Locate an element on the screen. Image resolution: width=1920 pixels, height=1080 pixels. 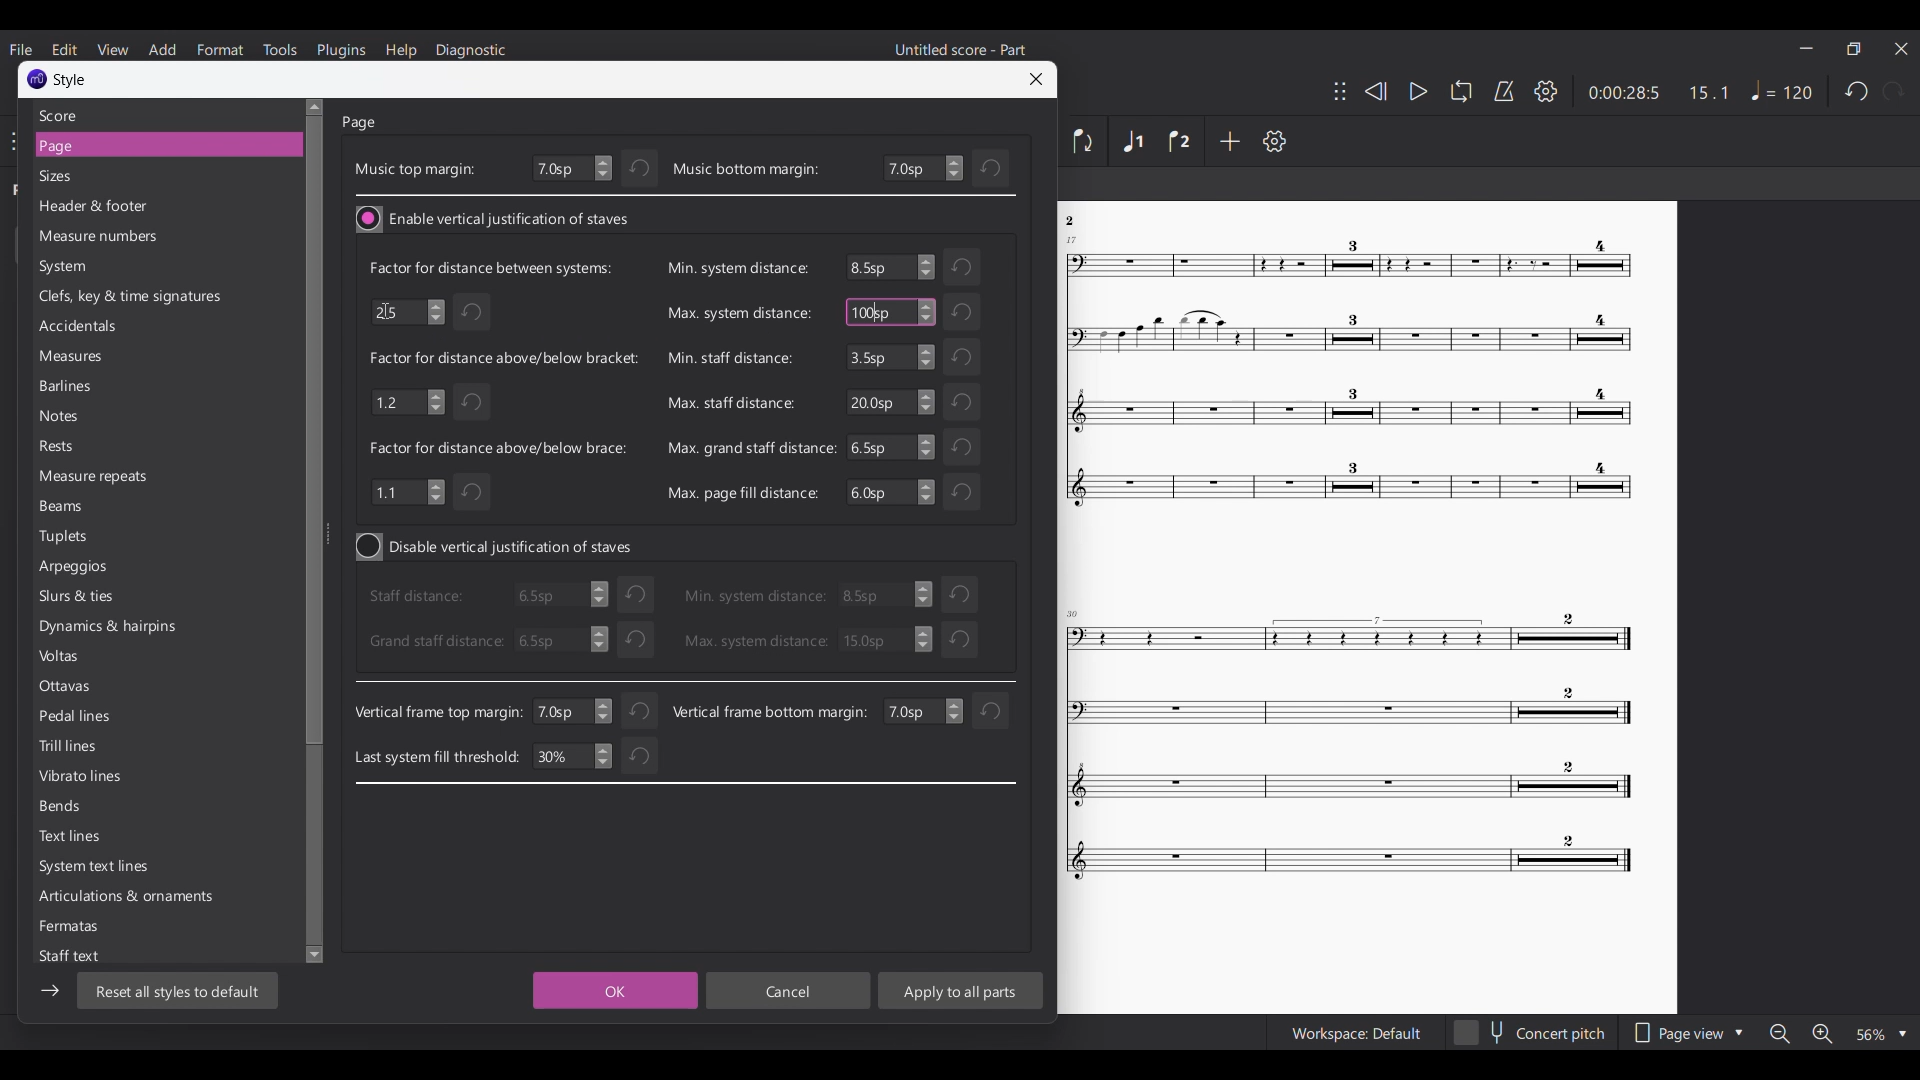
Metronome is located at coordinates (1504, 91).